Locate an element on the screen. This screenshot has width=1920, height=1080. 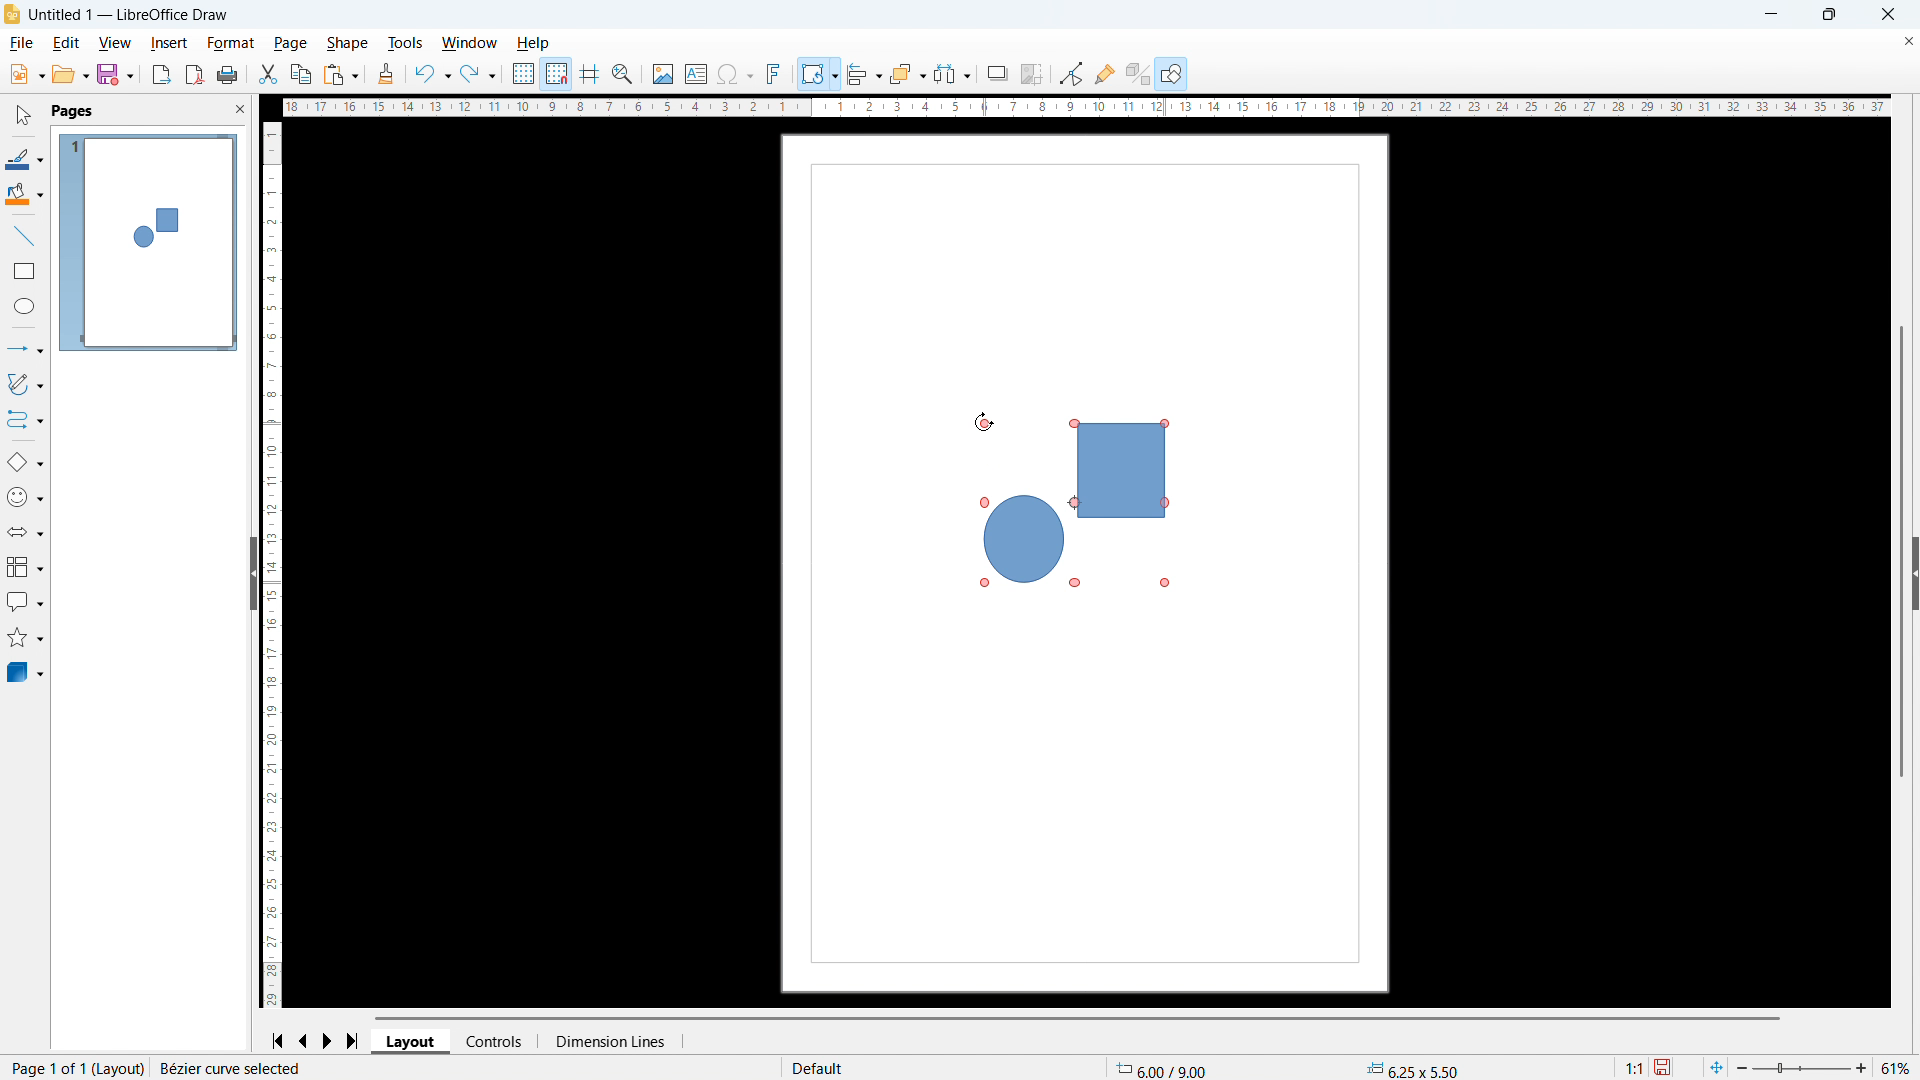
line  is located at coordinates (24, 235).